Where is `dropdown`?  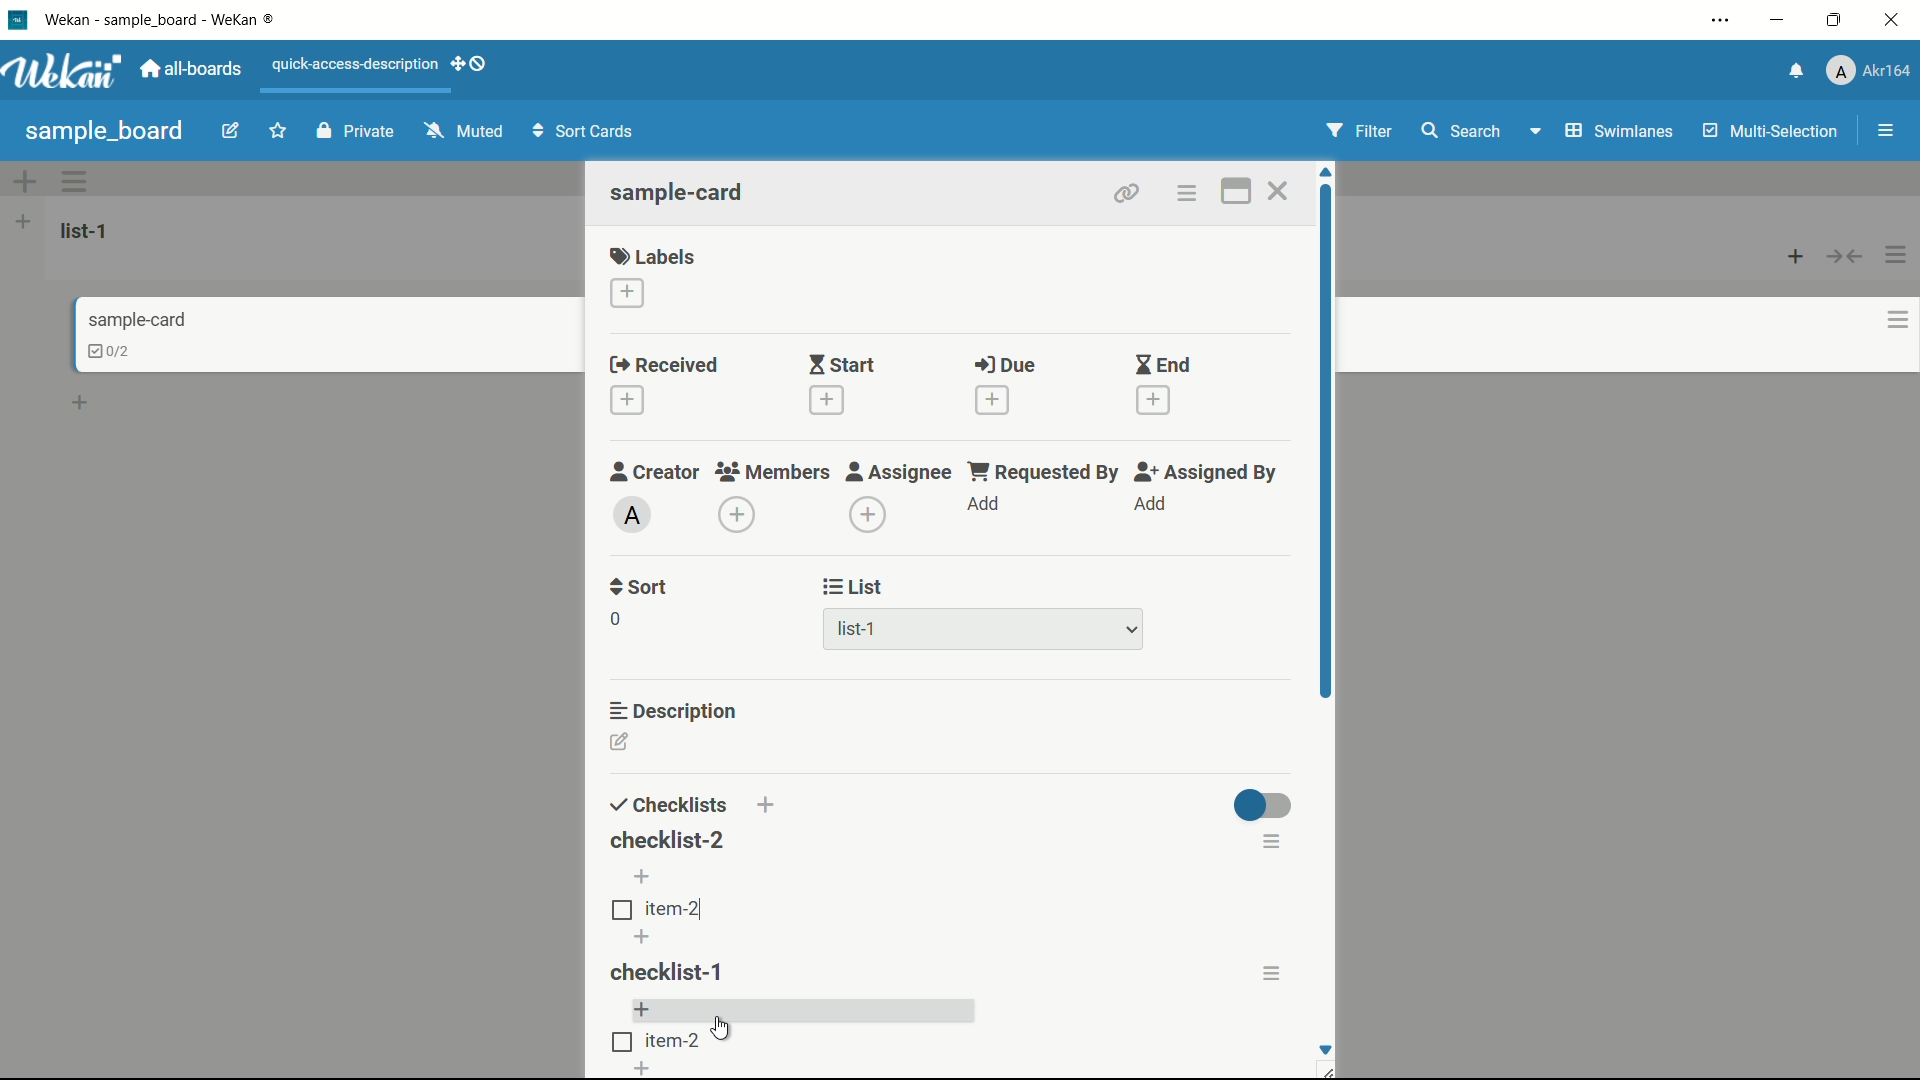 dropdown is located at coordinates (1132, 631).